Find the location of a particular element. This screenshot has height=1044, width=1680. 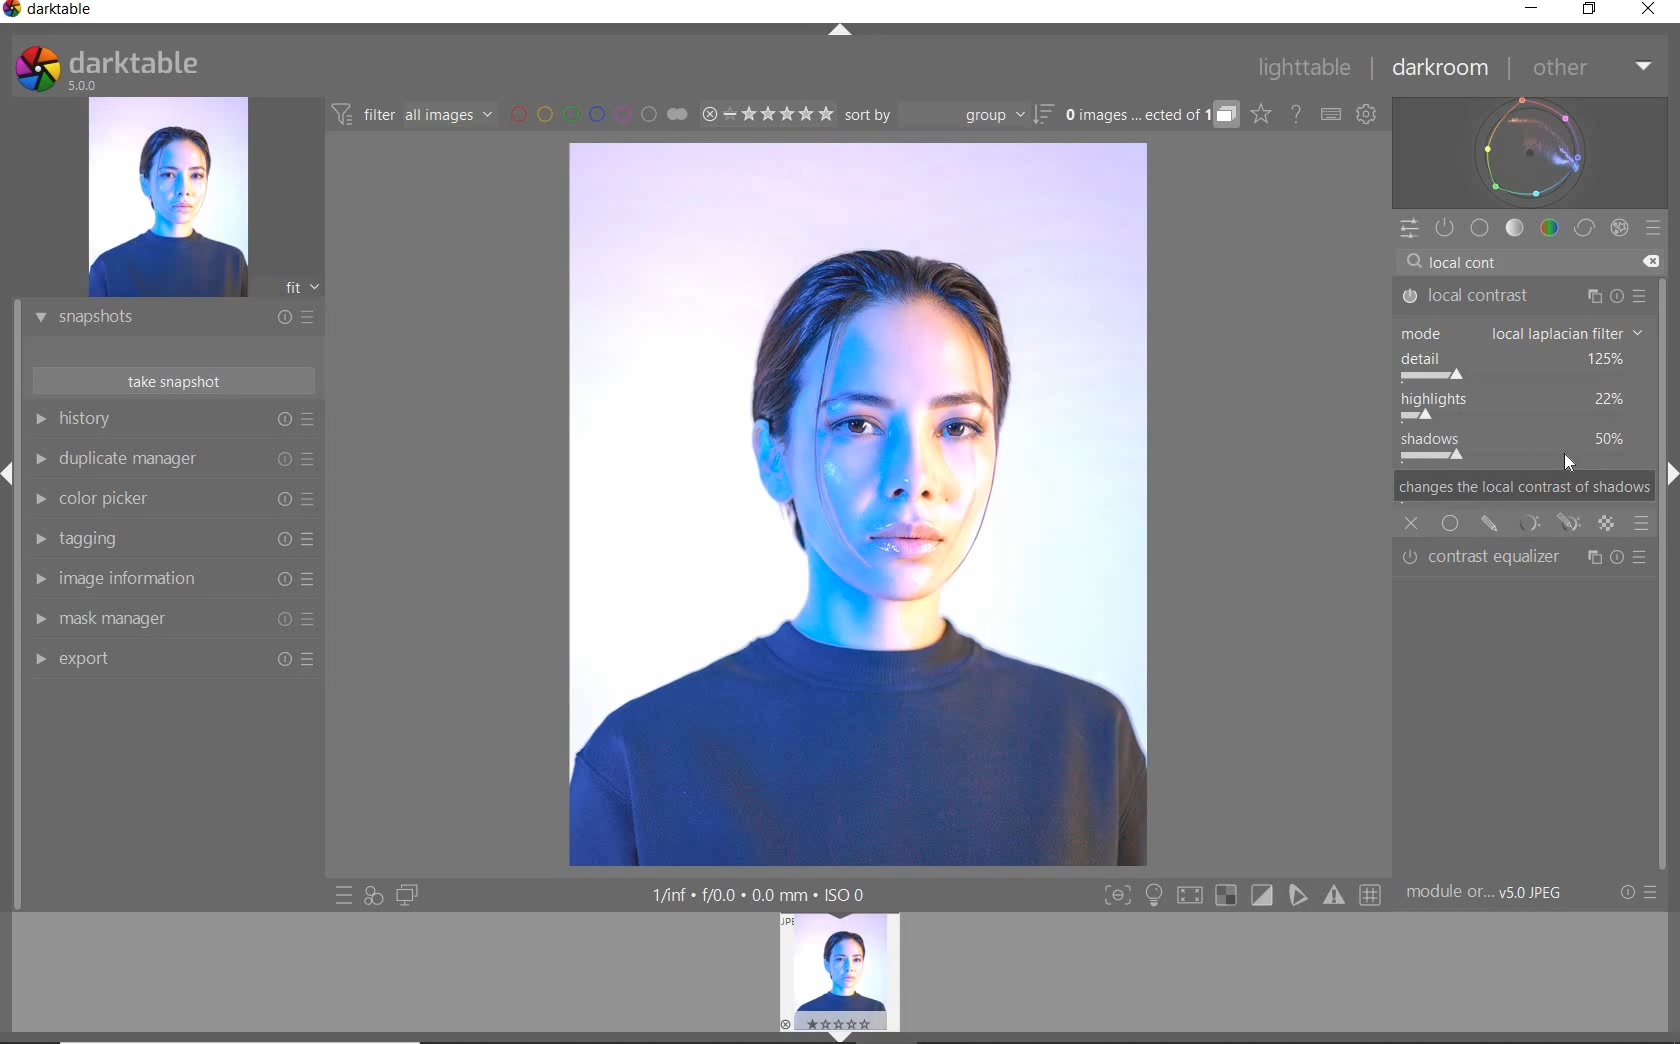

BASE is located at coordinates (1480, 228).